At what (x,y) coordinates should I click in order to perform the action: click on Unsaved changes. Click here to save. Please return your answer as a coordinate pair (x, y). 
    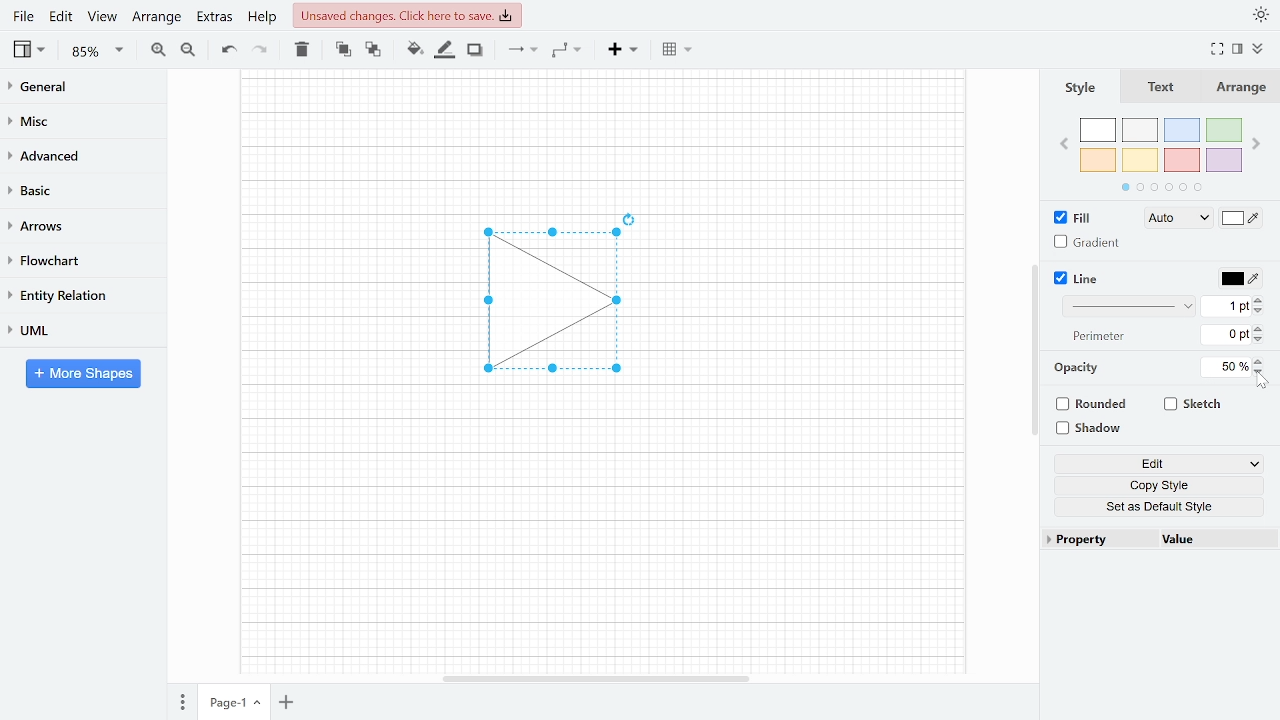
    Looking at the image, I should click on (410, 15).